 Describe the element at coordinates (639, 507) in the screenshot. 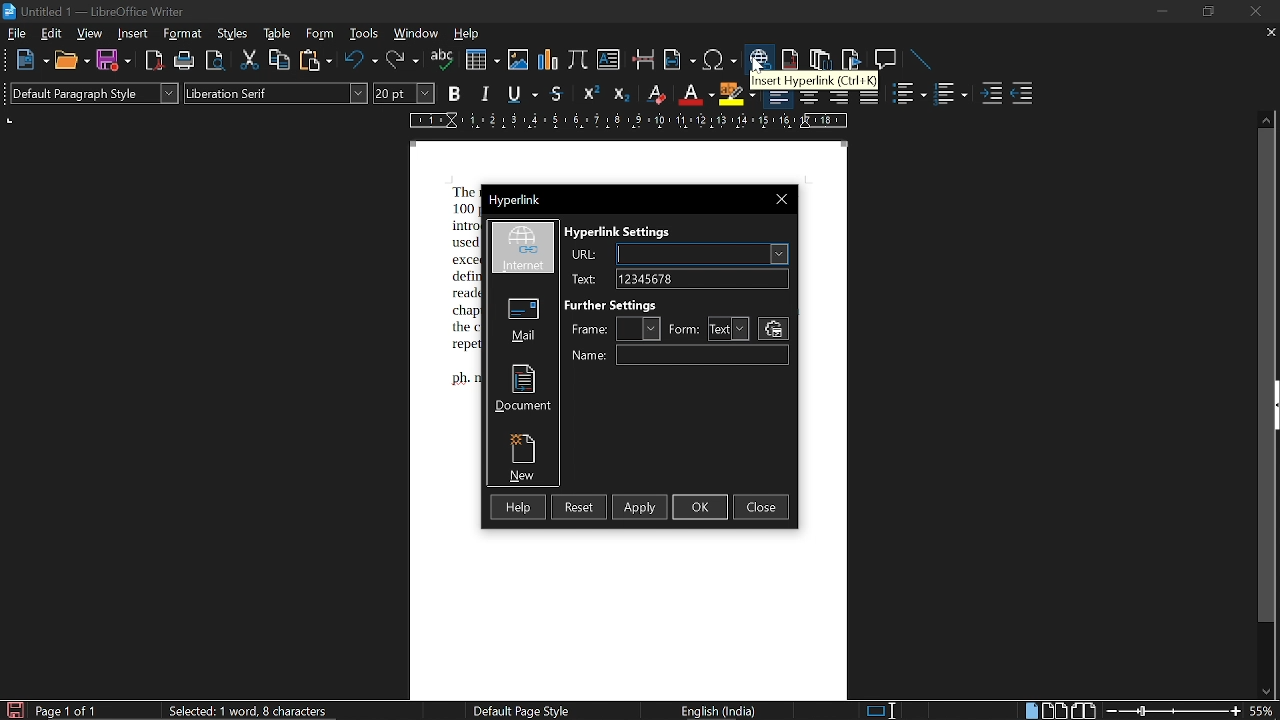

I see `apply` at that location.